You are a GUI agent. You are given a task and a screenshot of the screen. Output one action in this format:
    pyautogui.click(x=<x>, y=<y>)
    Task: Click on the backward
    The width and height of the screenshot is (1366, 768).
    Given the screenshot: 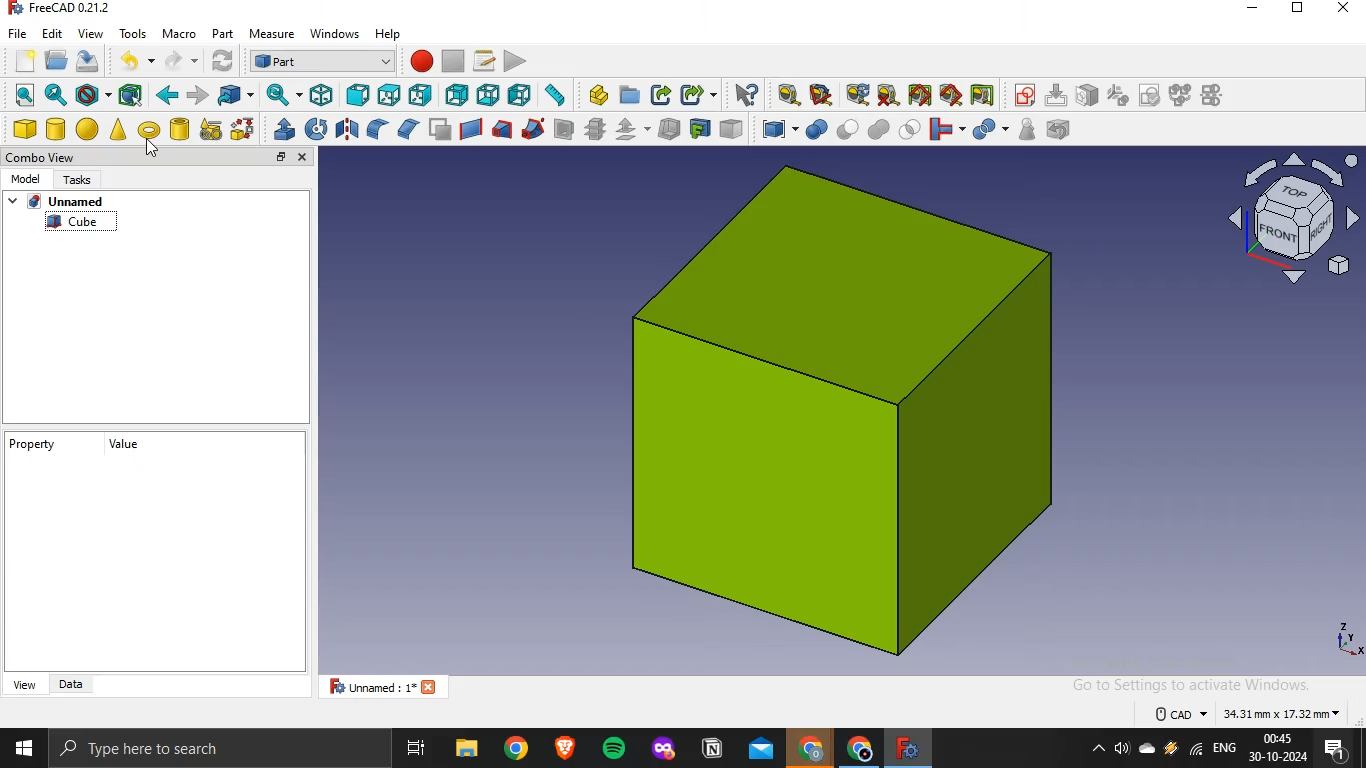 What is the action you would take?
    pyautogui.click(x=167, y=96)
    